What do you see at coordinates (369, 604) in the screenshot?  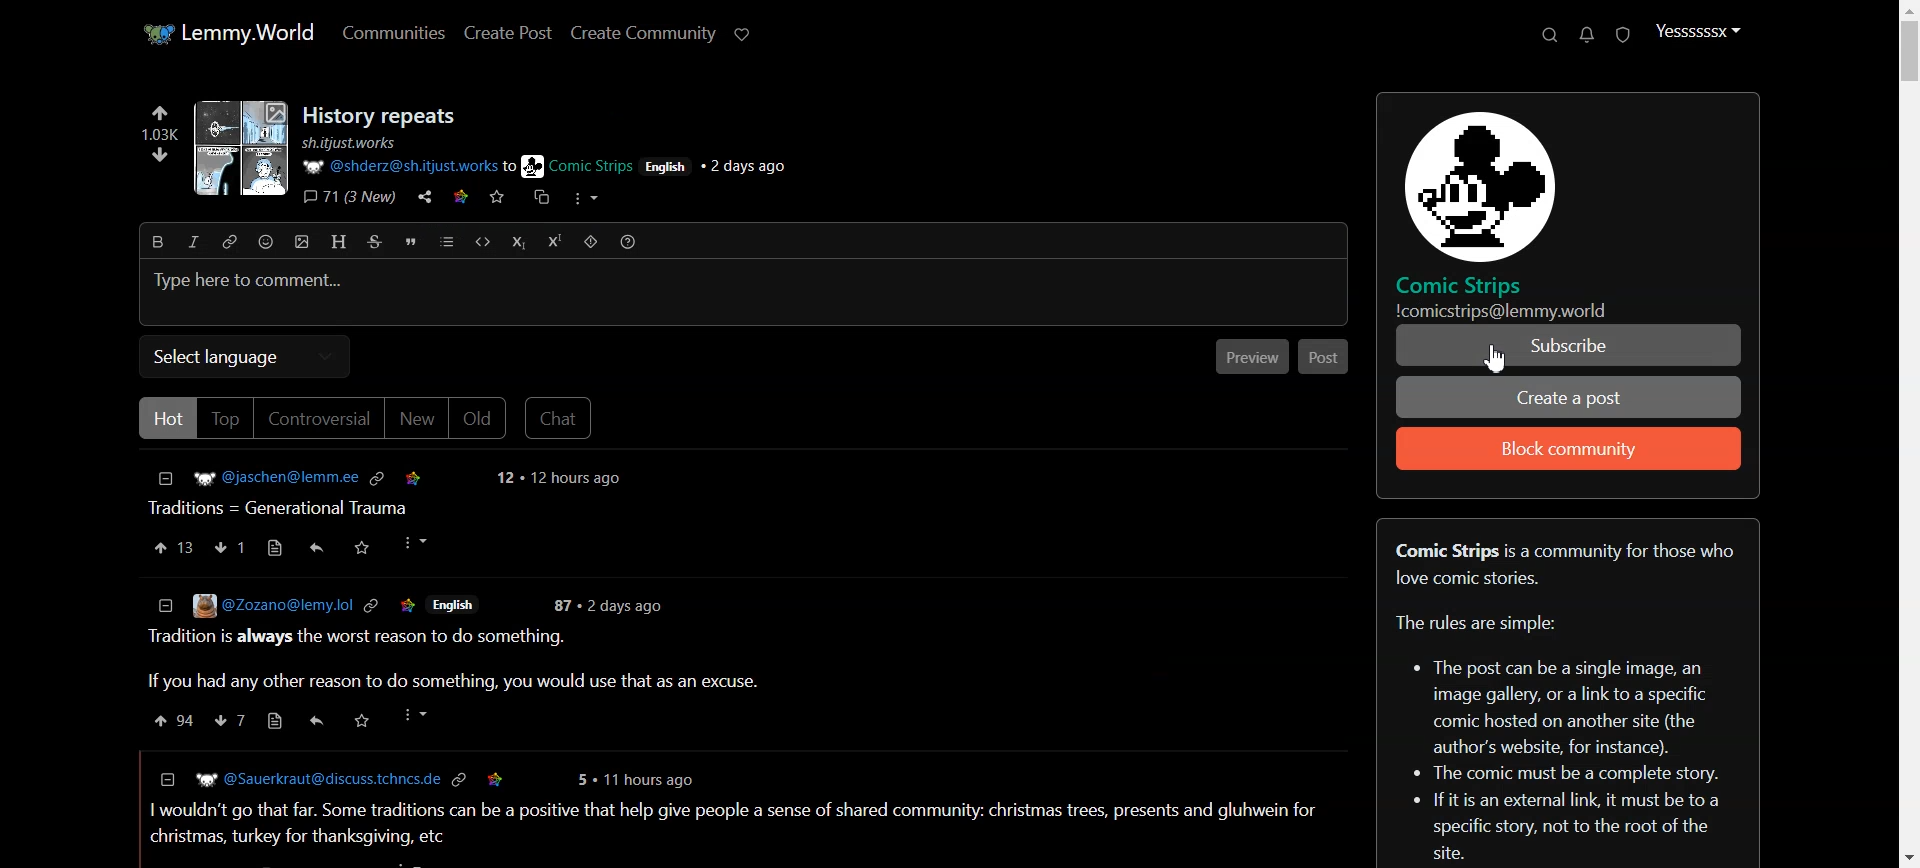 I see `Link` at bounding box center [369, 604].